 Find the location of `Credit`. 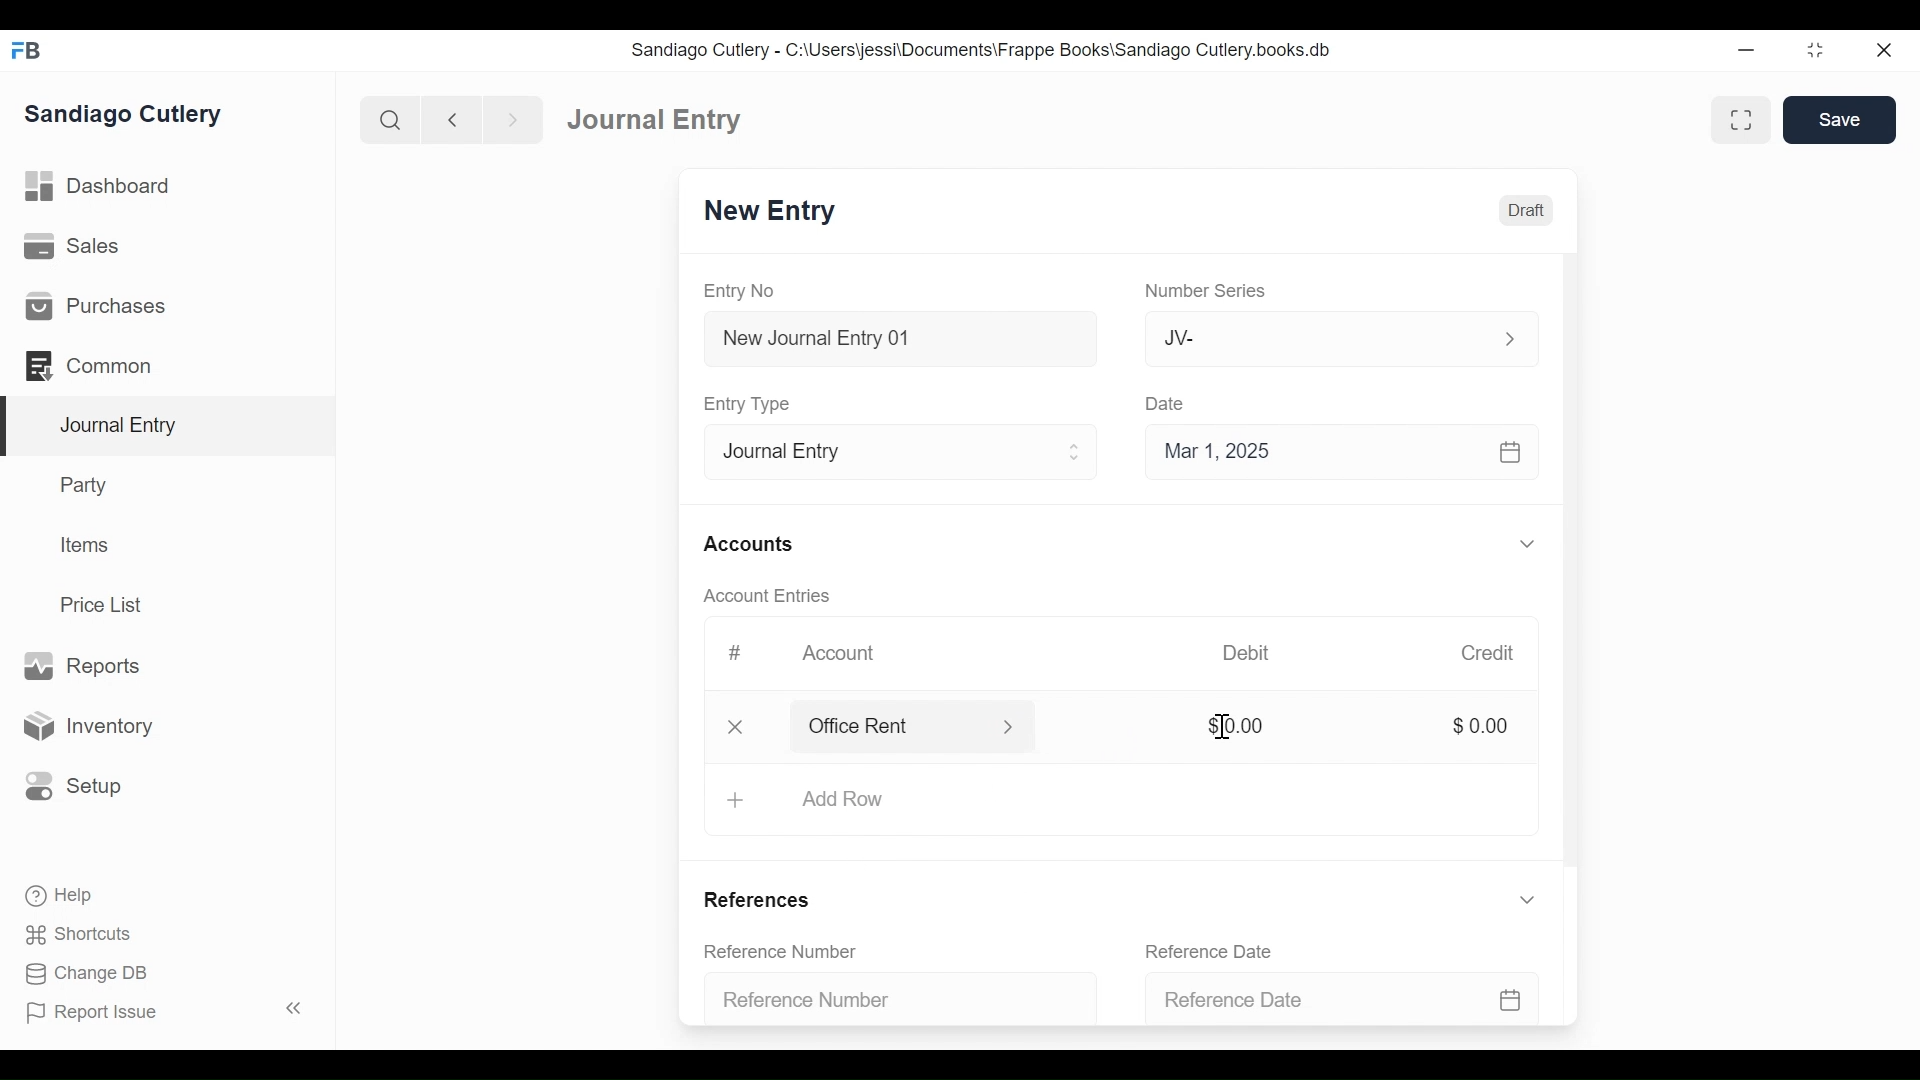

Credit is located at coordinates (1488, 653).